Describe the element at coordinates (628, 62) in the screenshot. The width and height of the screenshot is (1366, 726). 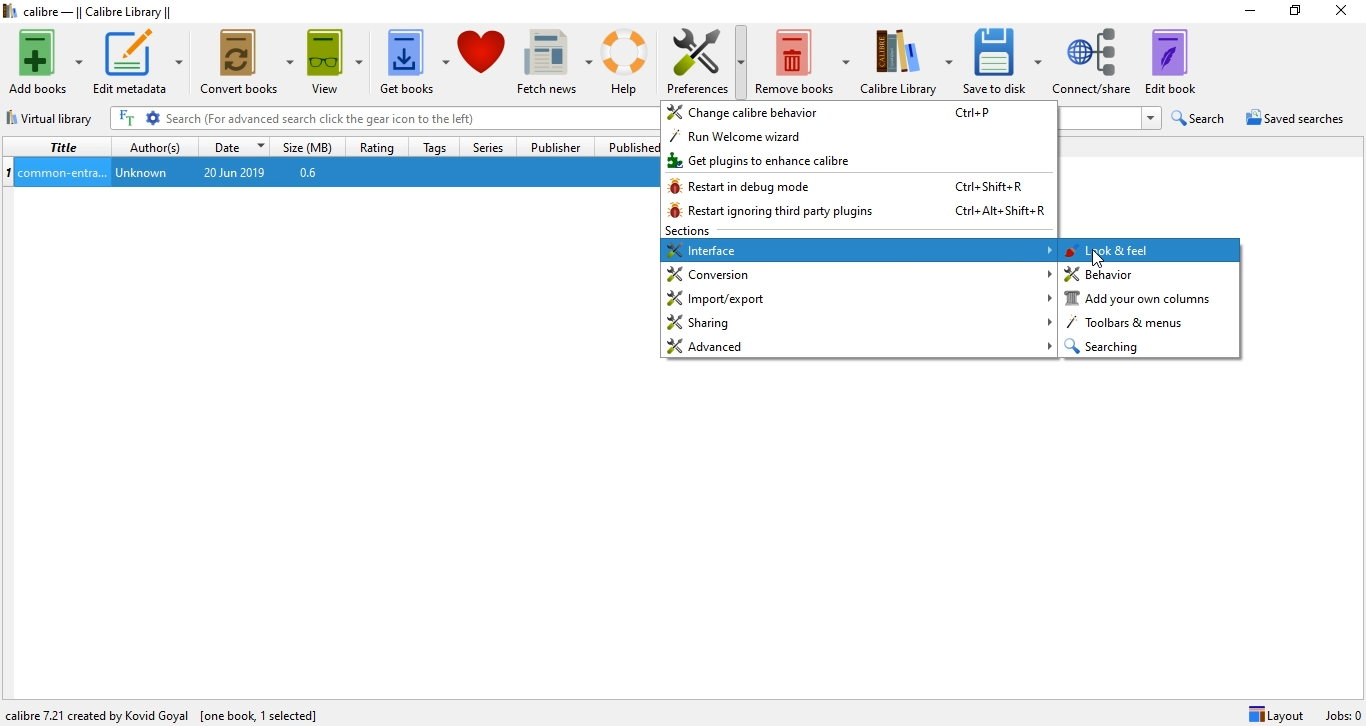
I see `Help` at that location.